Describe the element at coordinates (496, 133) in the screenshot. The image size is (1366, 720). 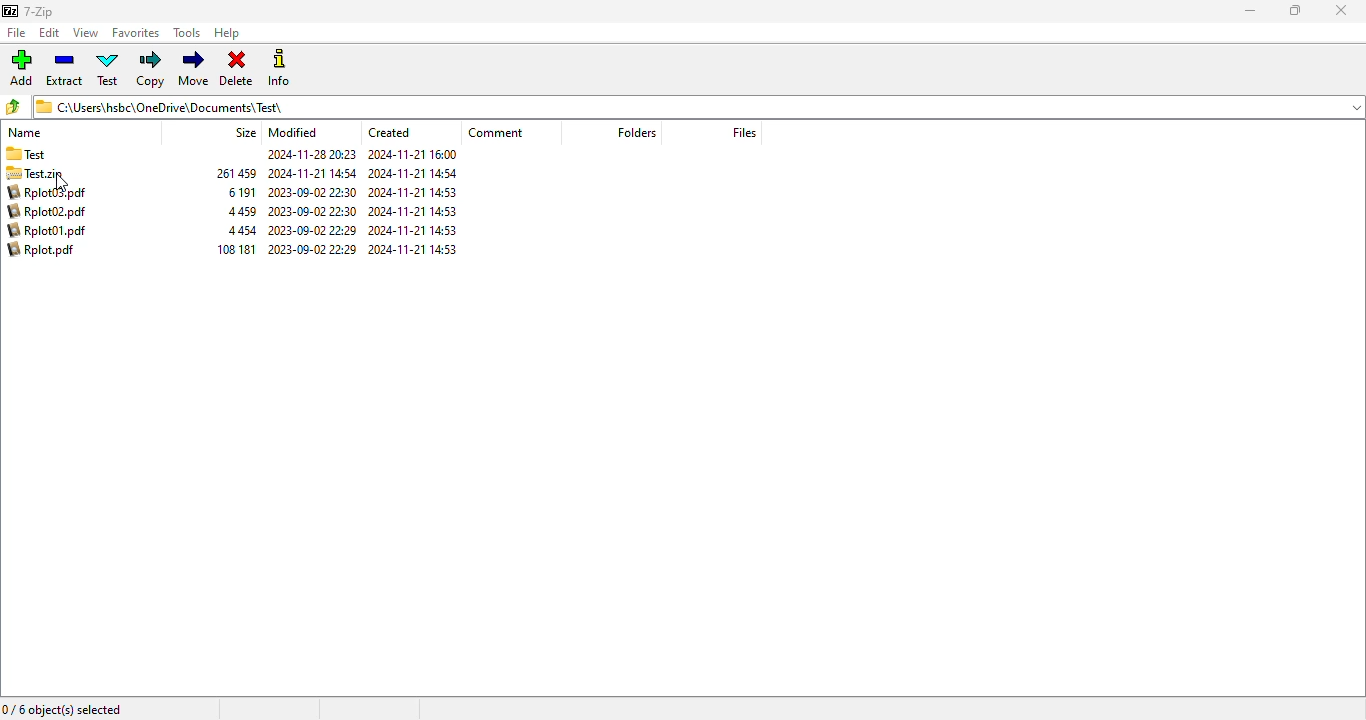
I see `comment` at that location.